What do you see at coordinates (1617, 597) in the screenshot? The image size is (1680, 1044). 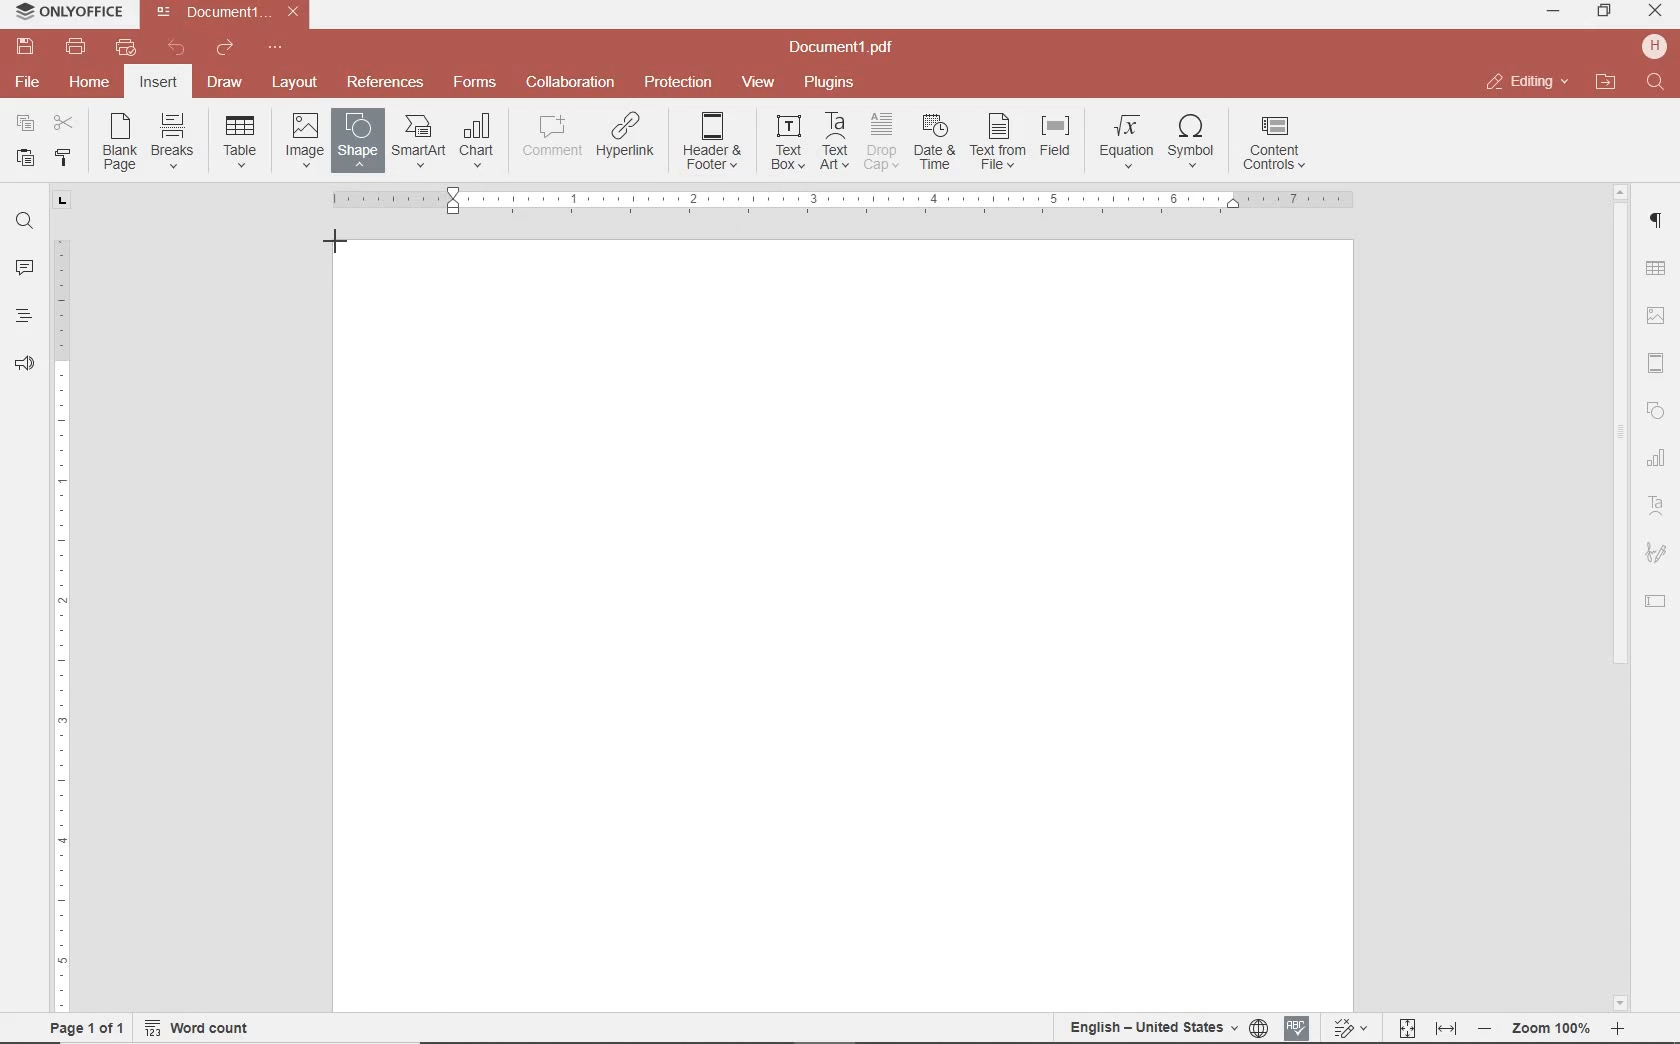 I see `scrollbar` at bounding box center [1617, 597].